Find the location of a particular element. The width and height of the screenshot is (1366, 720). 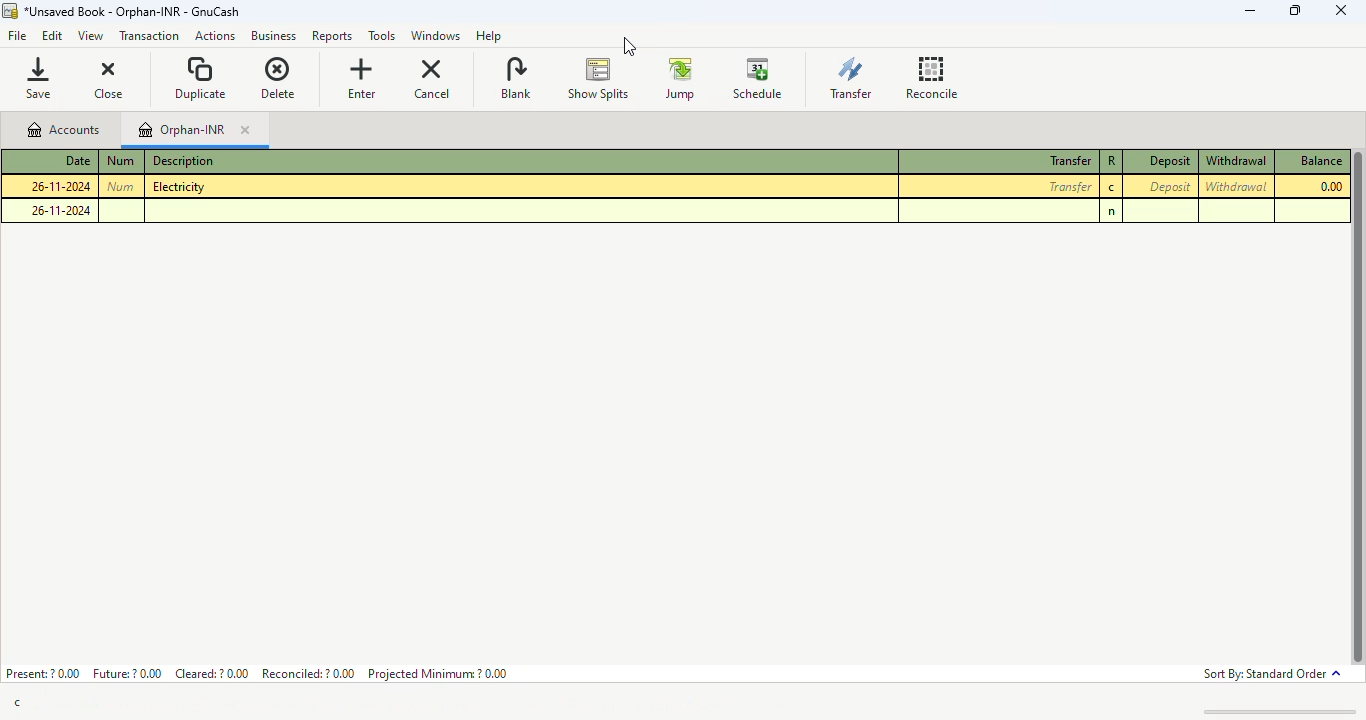

transfer is located at coordinates (1070, 161).